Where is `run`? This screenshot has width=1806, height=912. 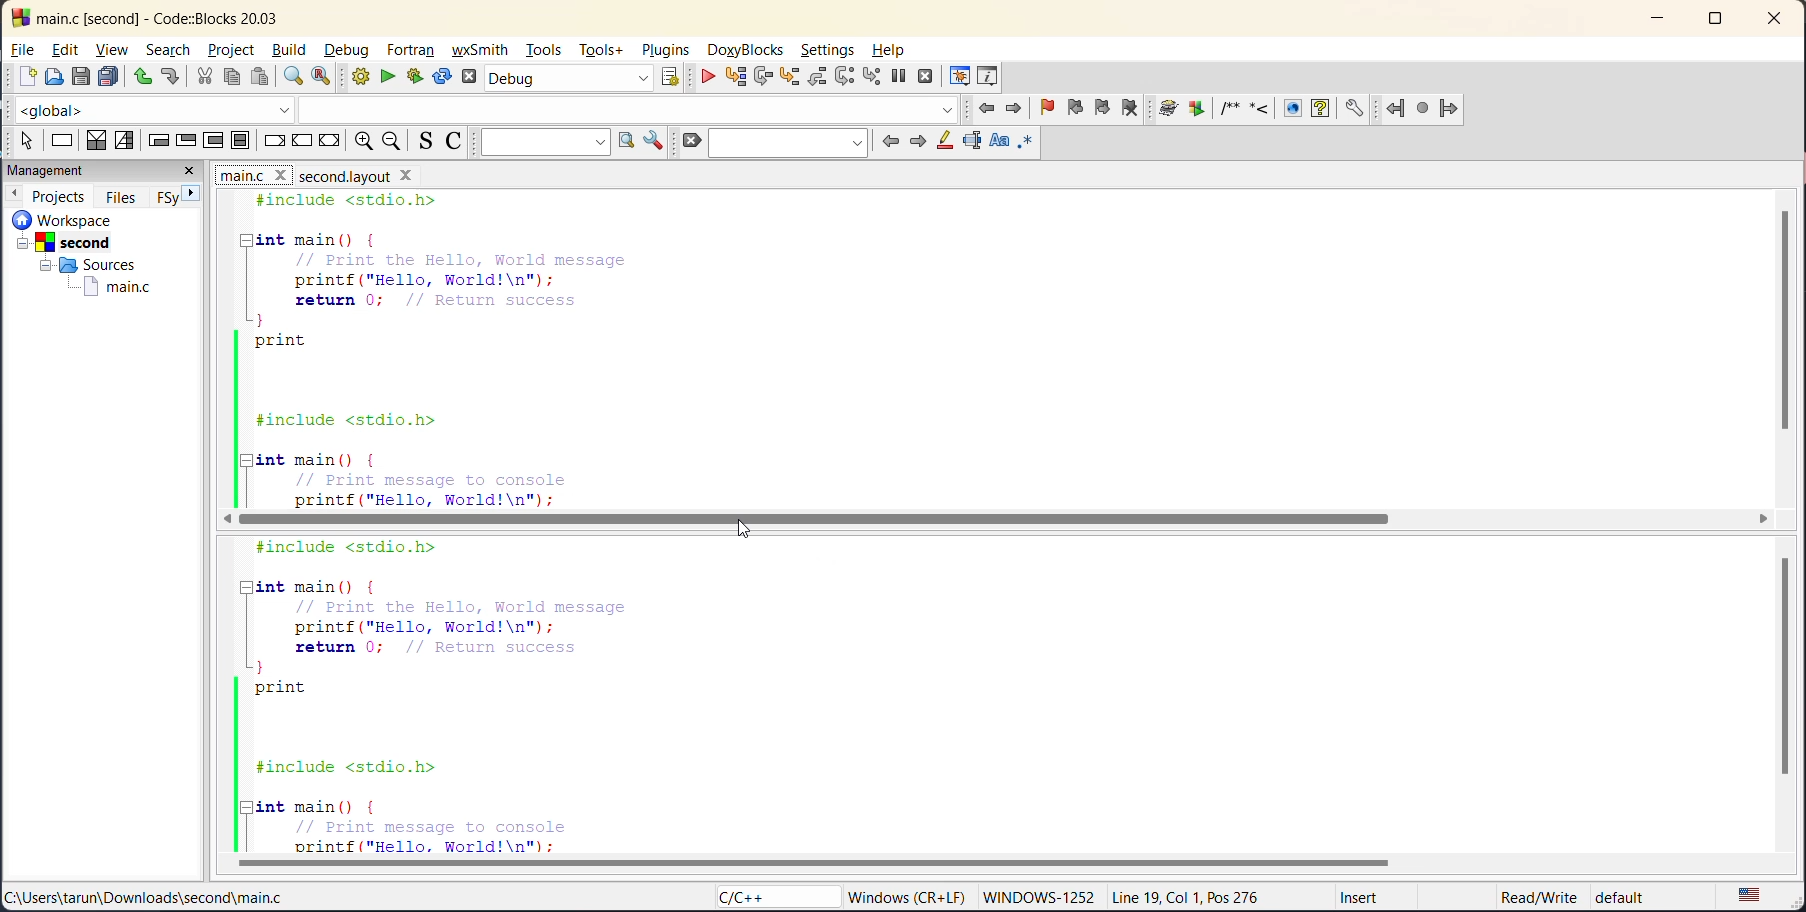
run is located at coordinates (388, 76).